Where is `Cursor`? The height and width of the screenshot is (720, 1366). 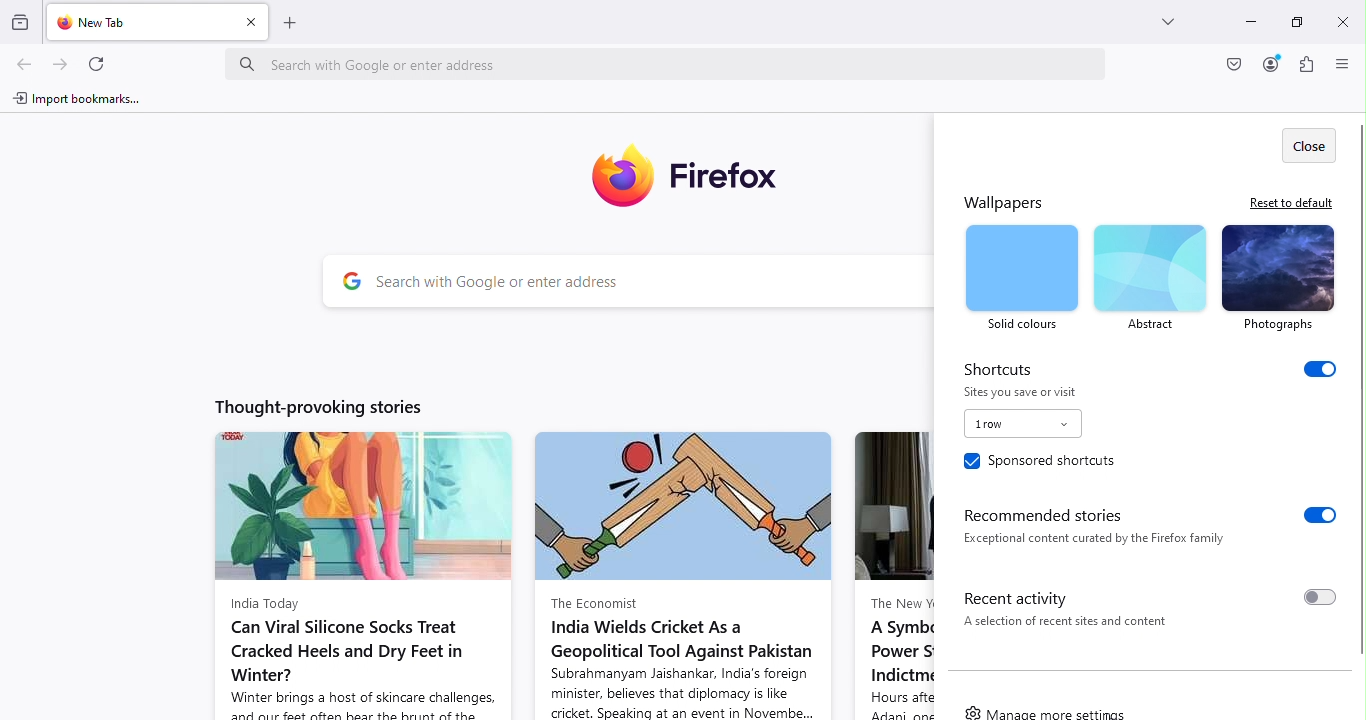
Cursor is located at coordinates (1111, 715).